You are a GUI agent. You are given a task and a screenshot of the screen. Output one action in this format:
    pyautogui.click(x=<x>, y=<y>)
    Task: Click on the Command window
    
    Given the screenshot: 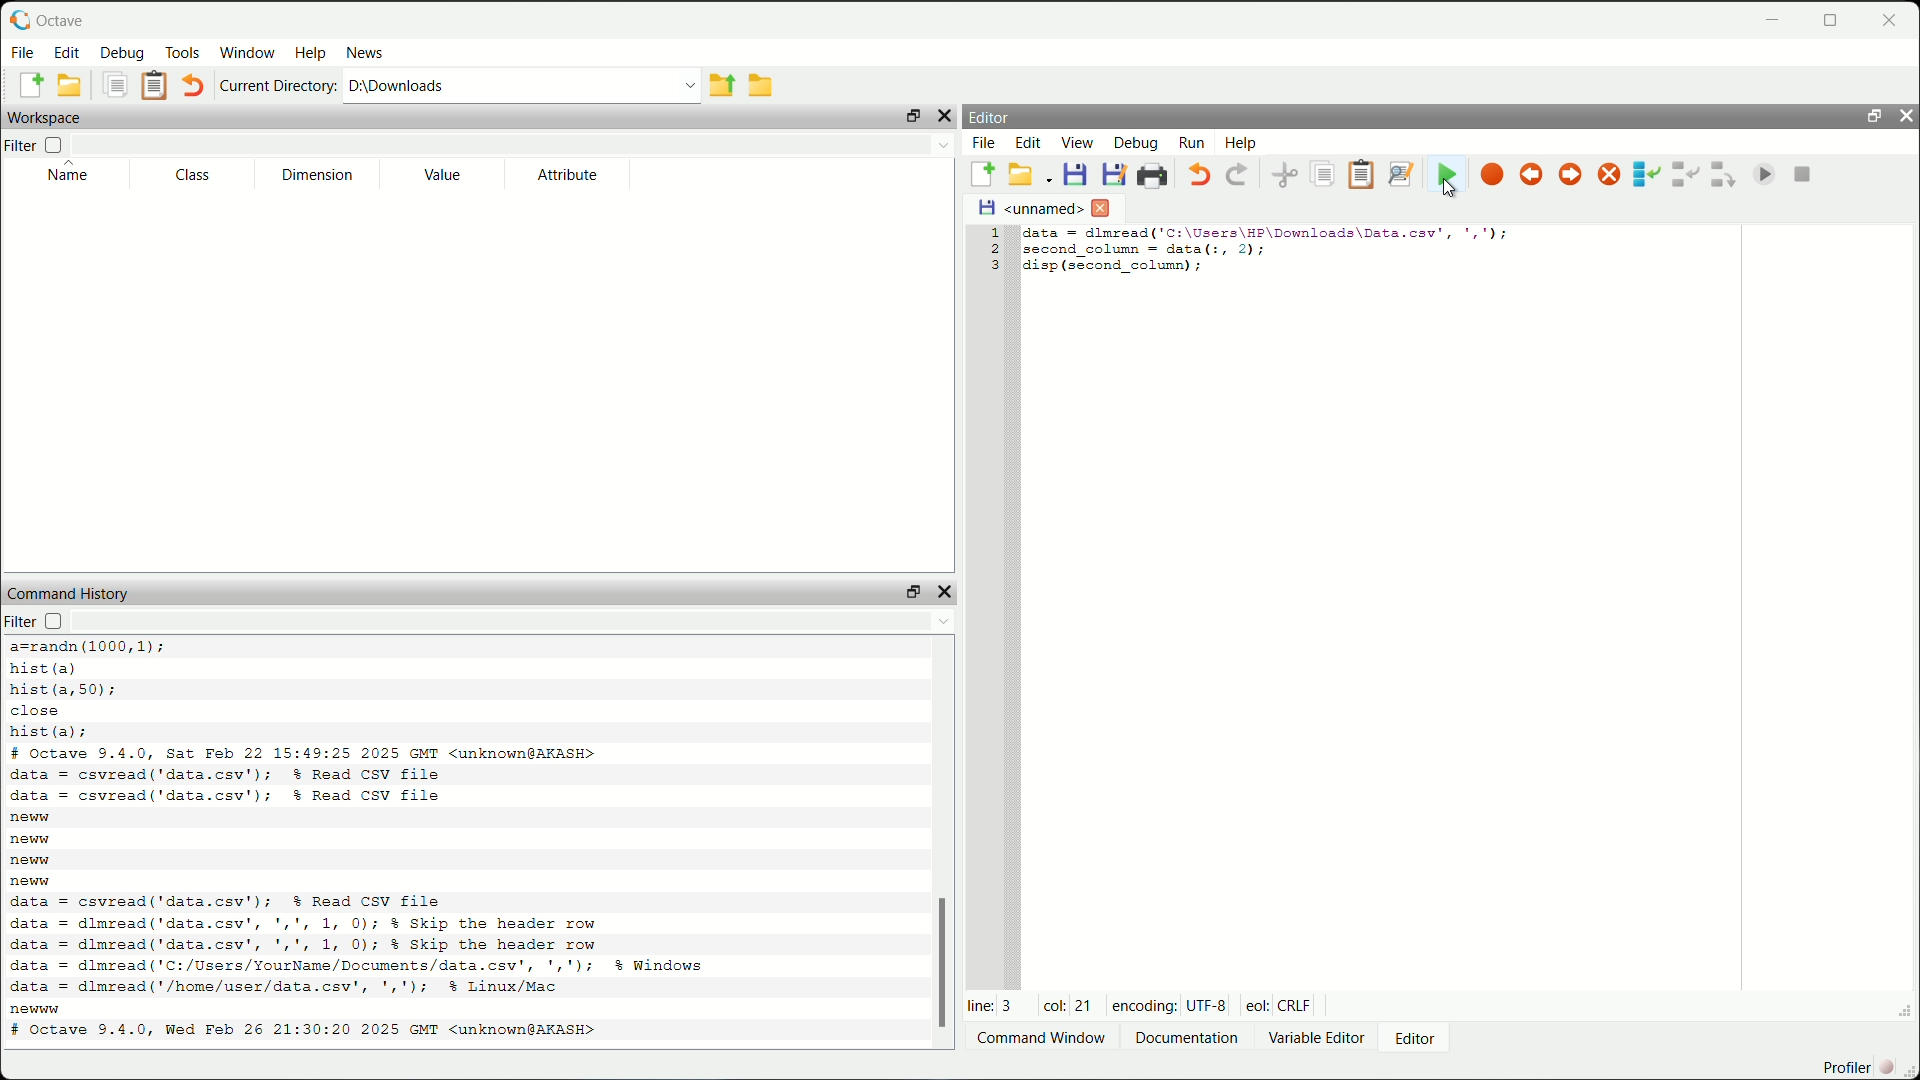 What is the action you would take?
    pyautogui.click(x=1043, y=1039)
    